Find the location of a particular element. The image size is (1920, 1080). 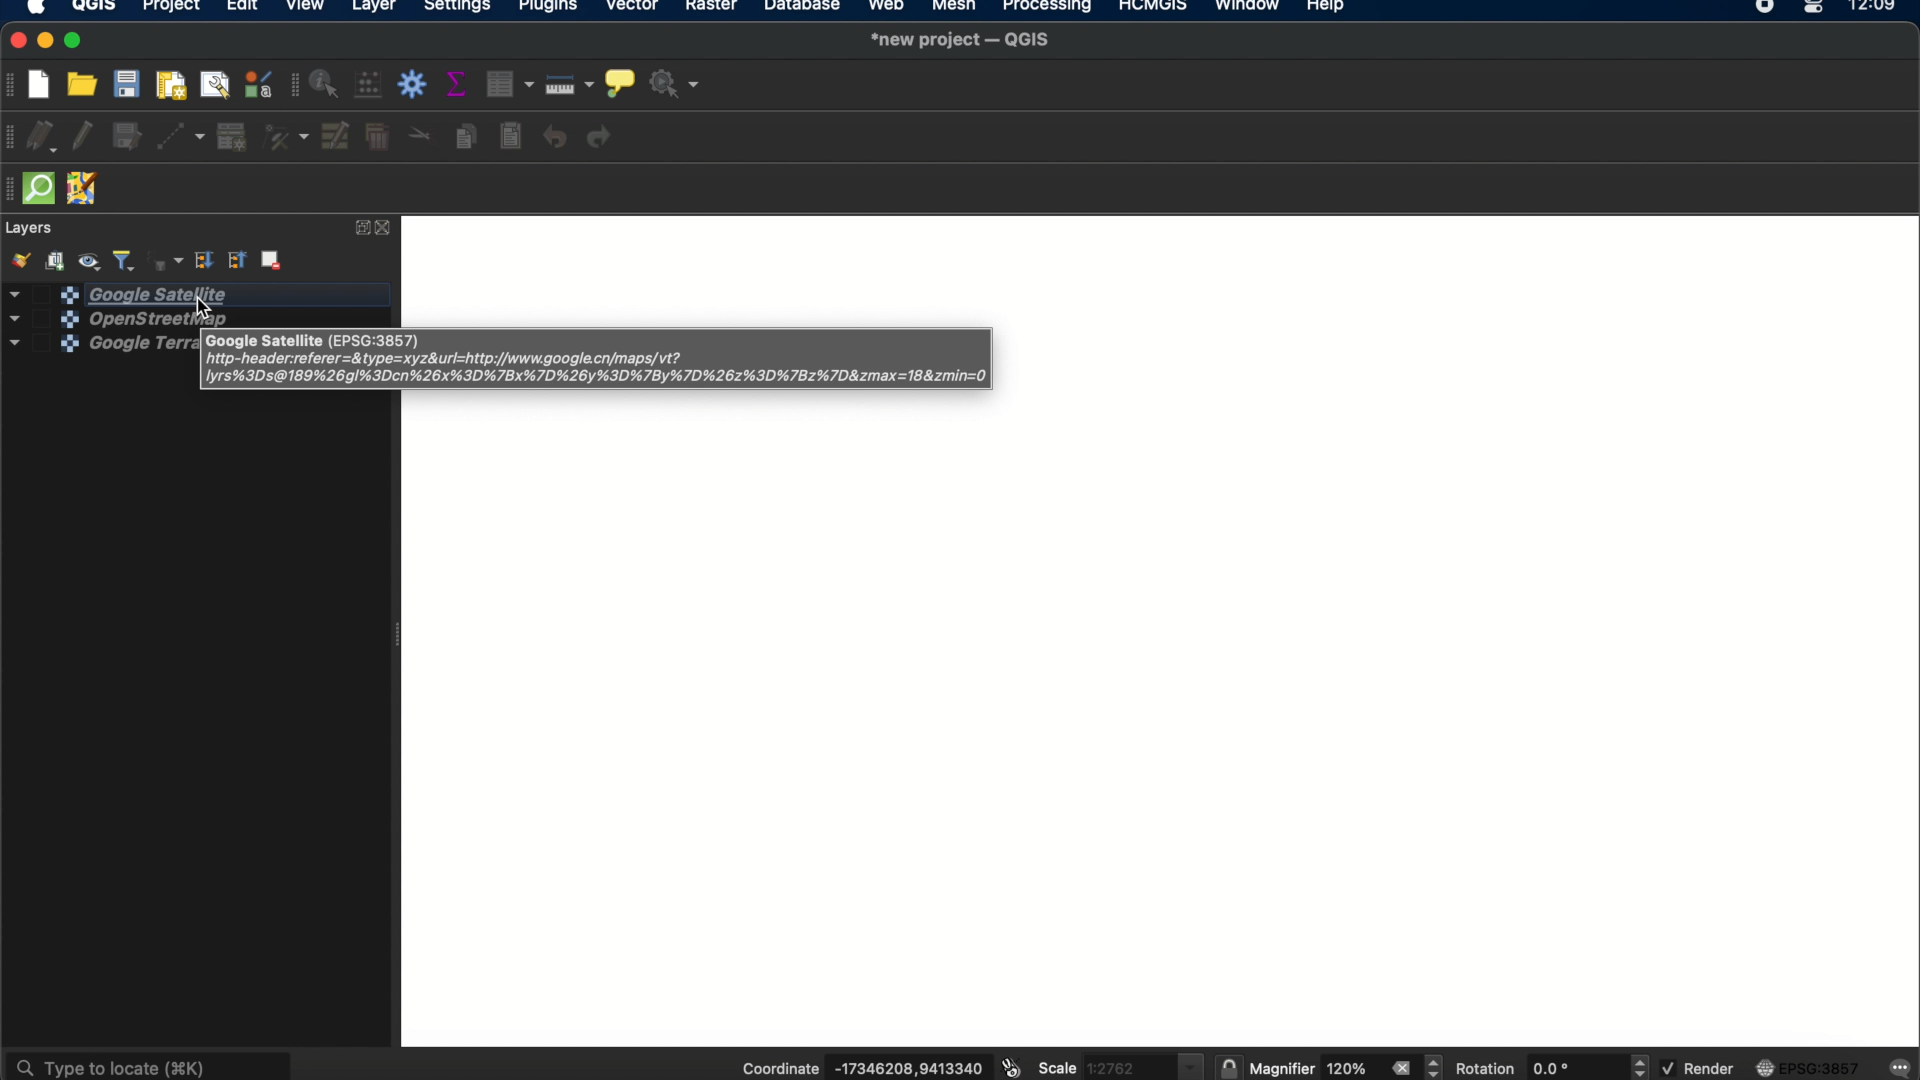

toolbox is located at coordinates (415, 85).